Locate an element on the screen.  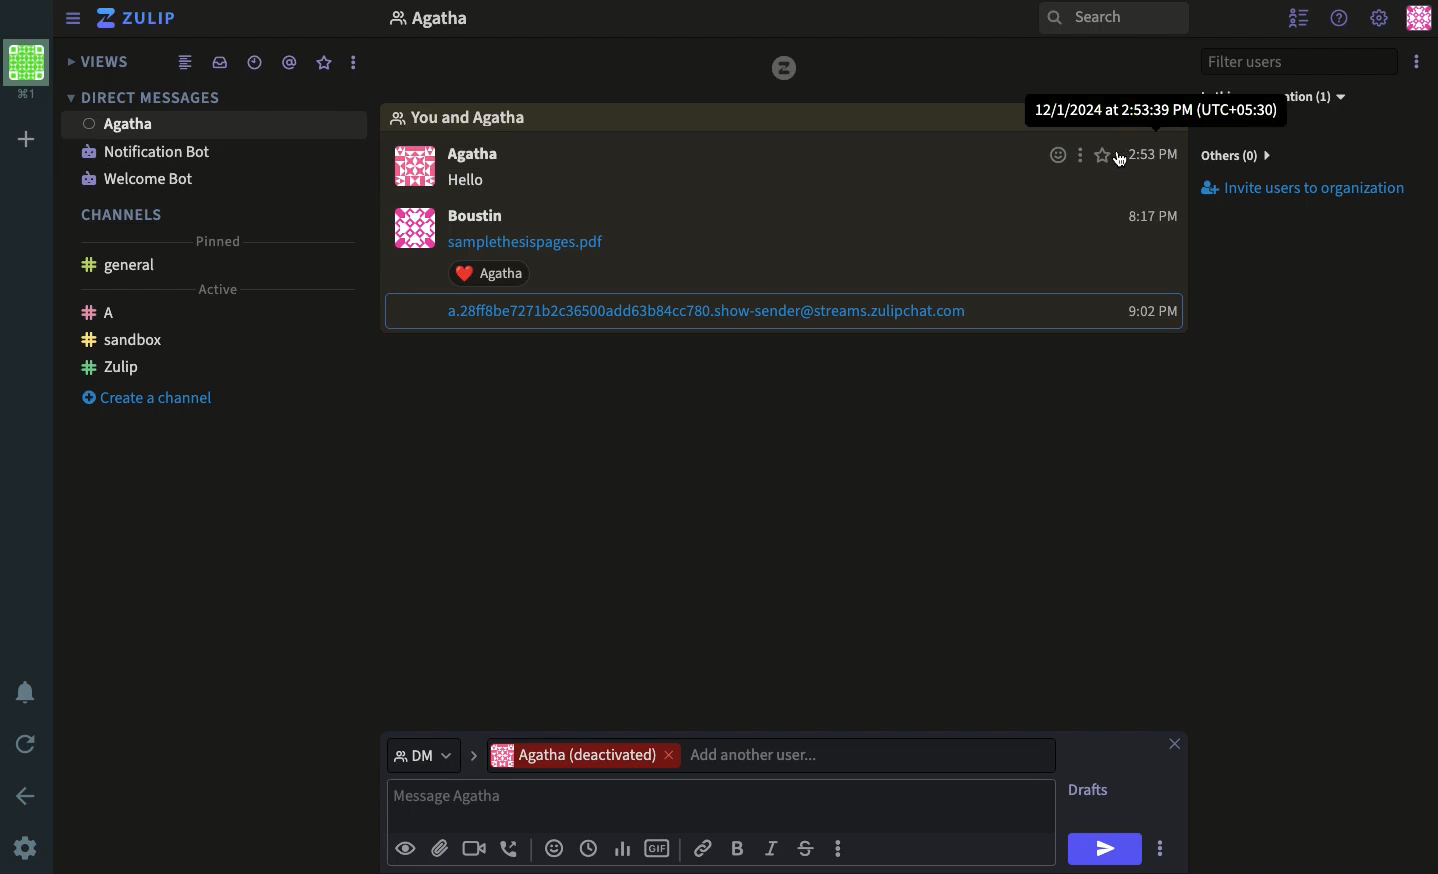
DM is located at coordinates (432, 755).